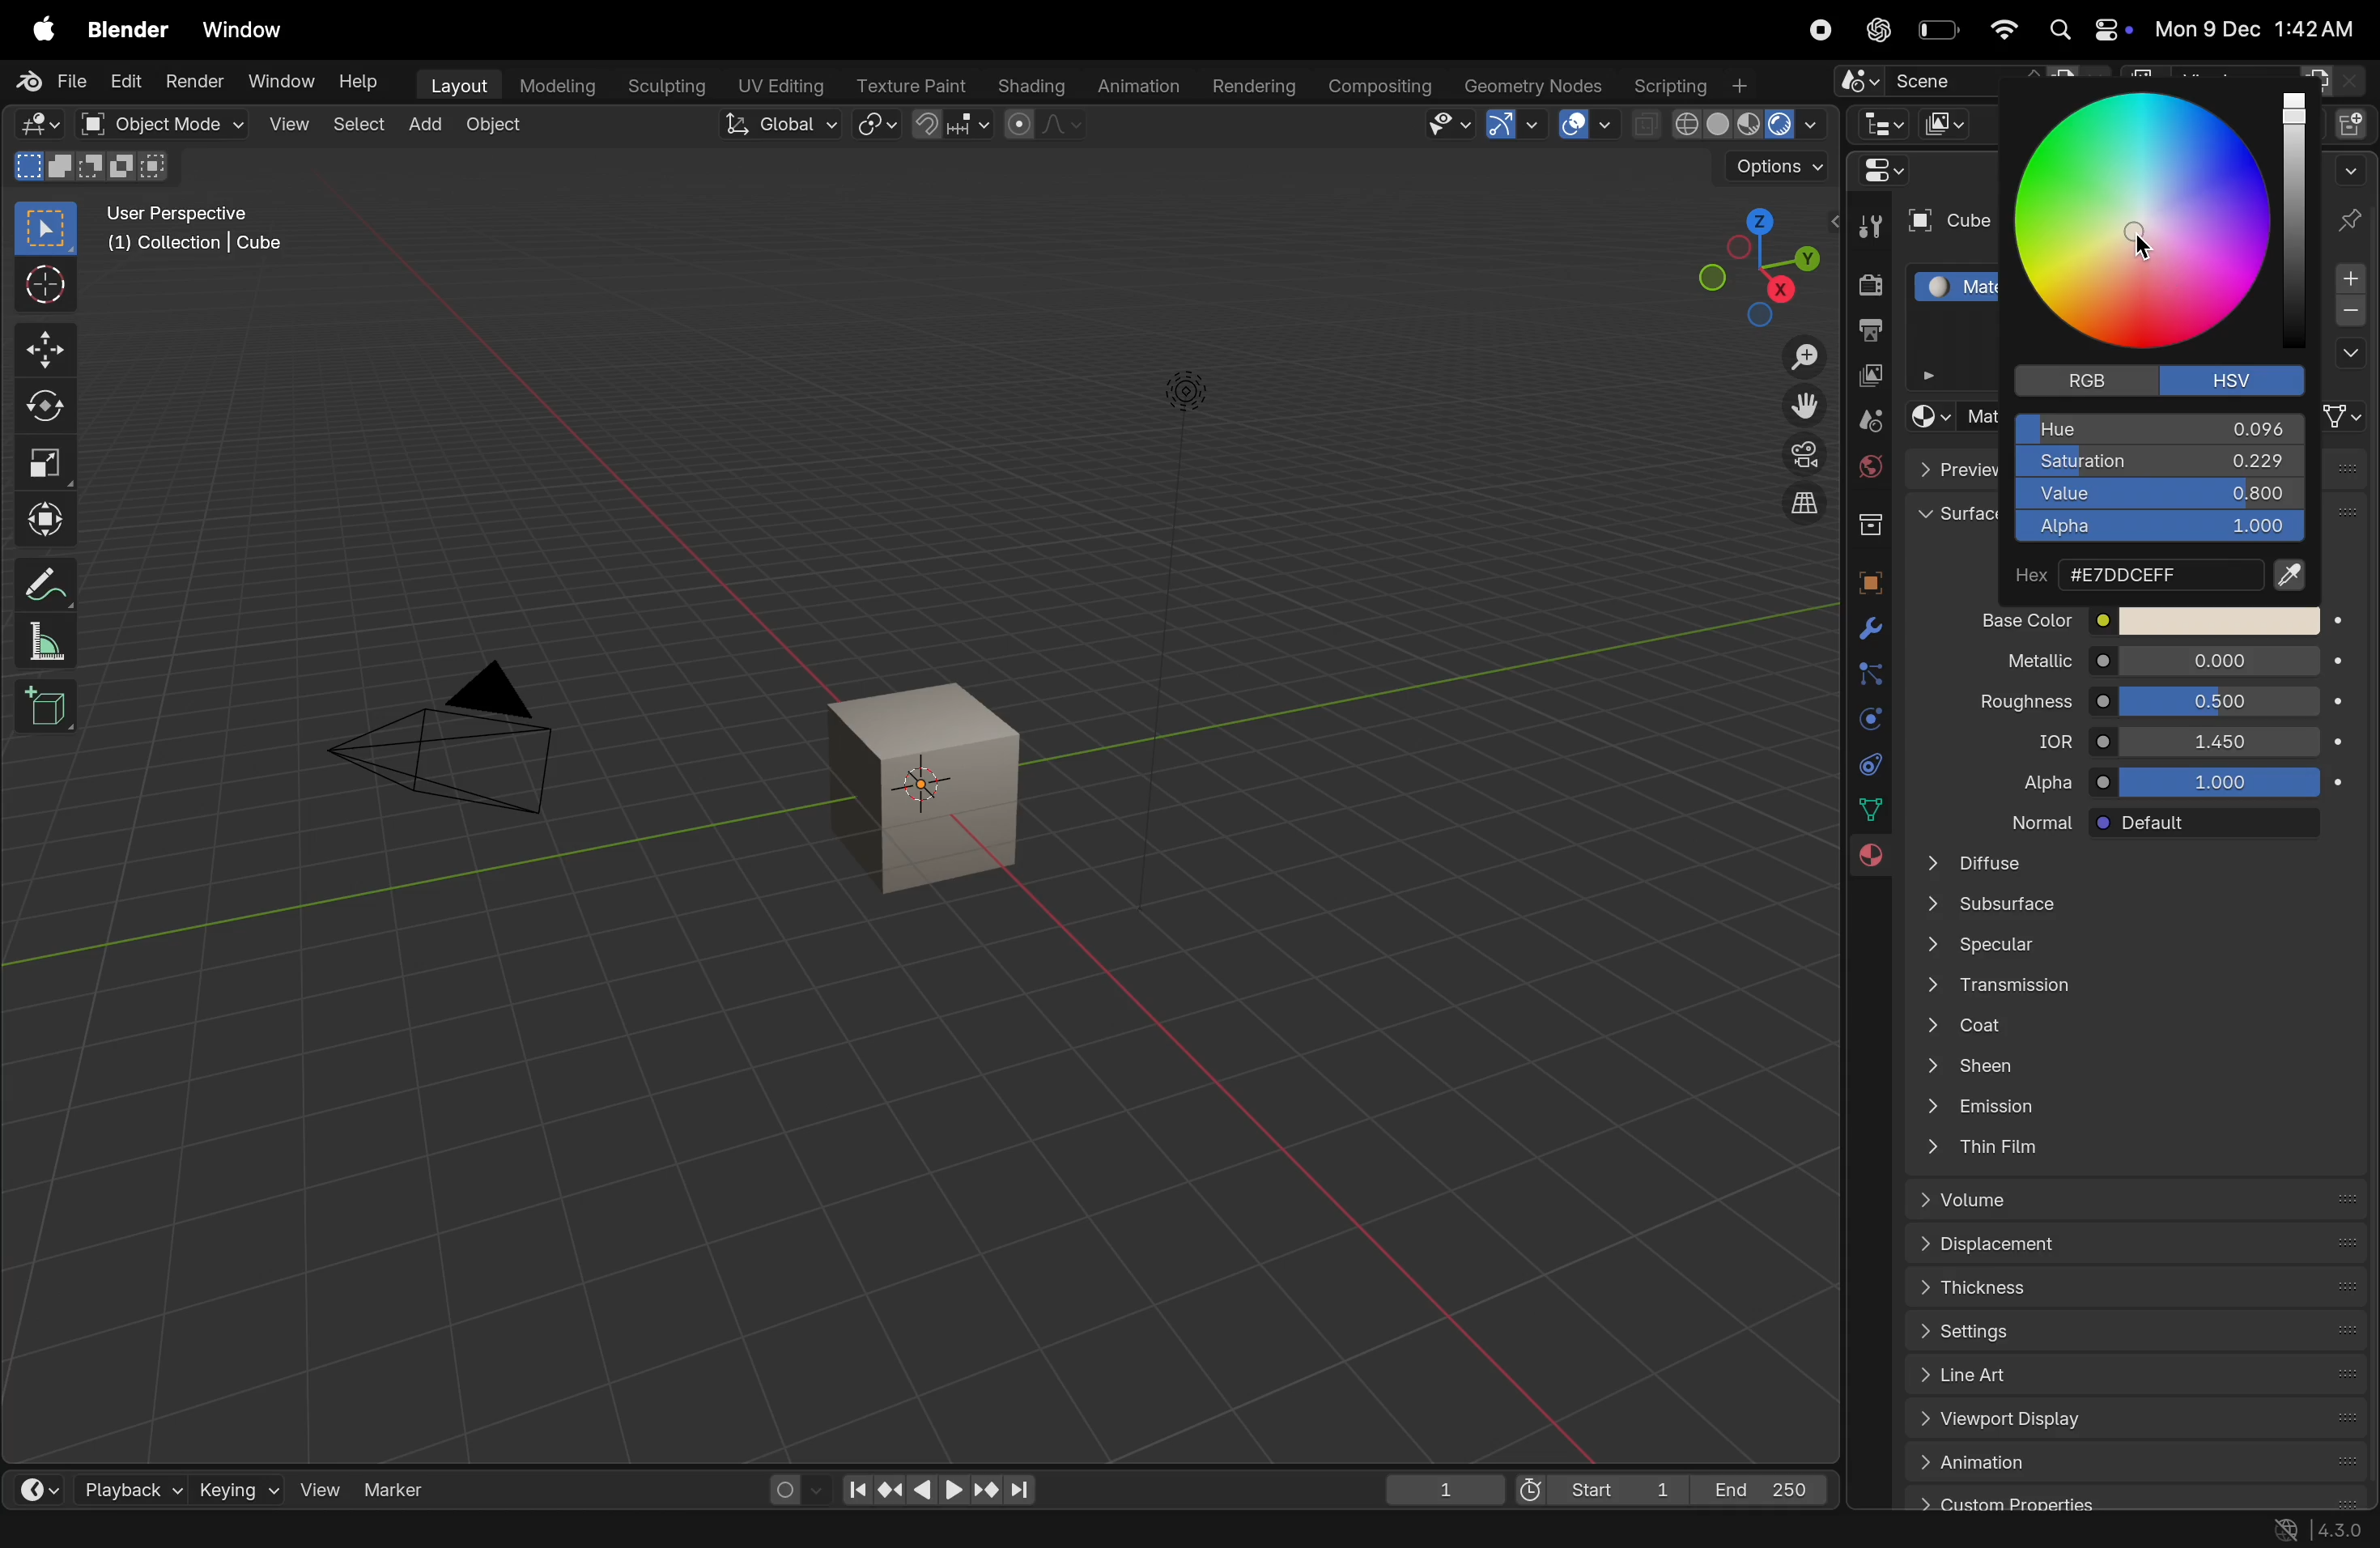  Describe the element at coordinates (497, 128) in the screenshot. I see `object mode` at that location.